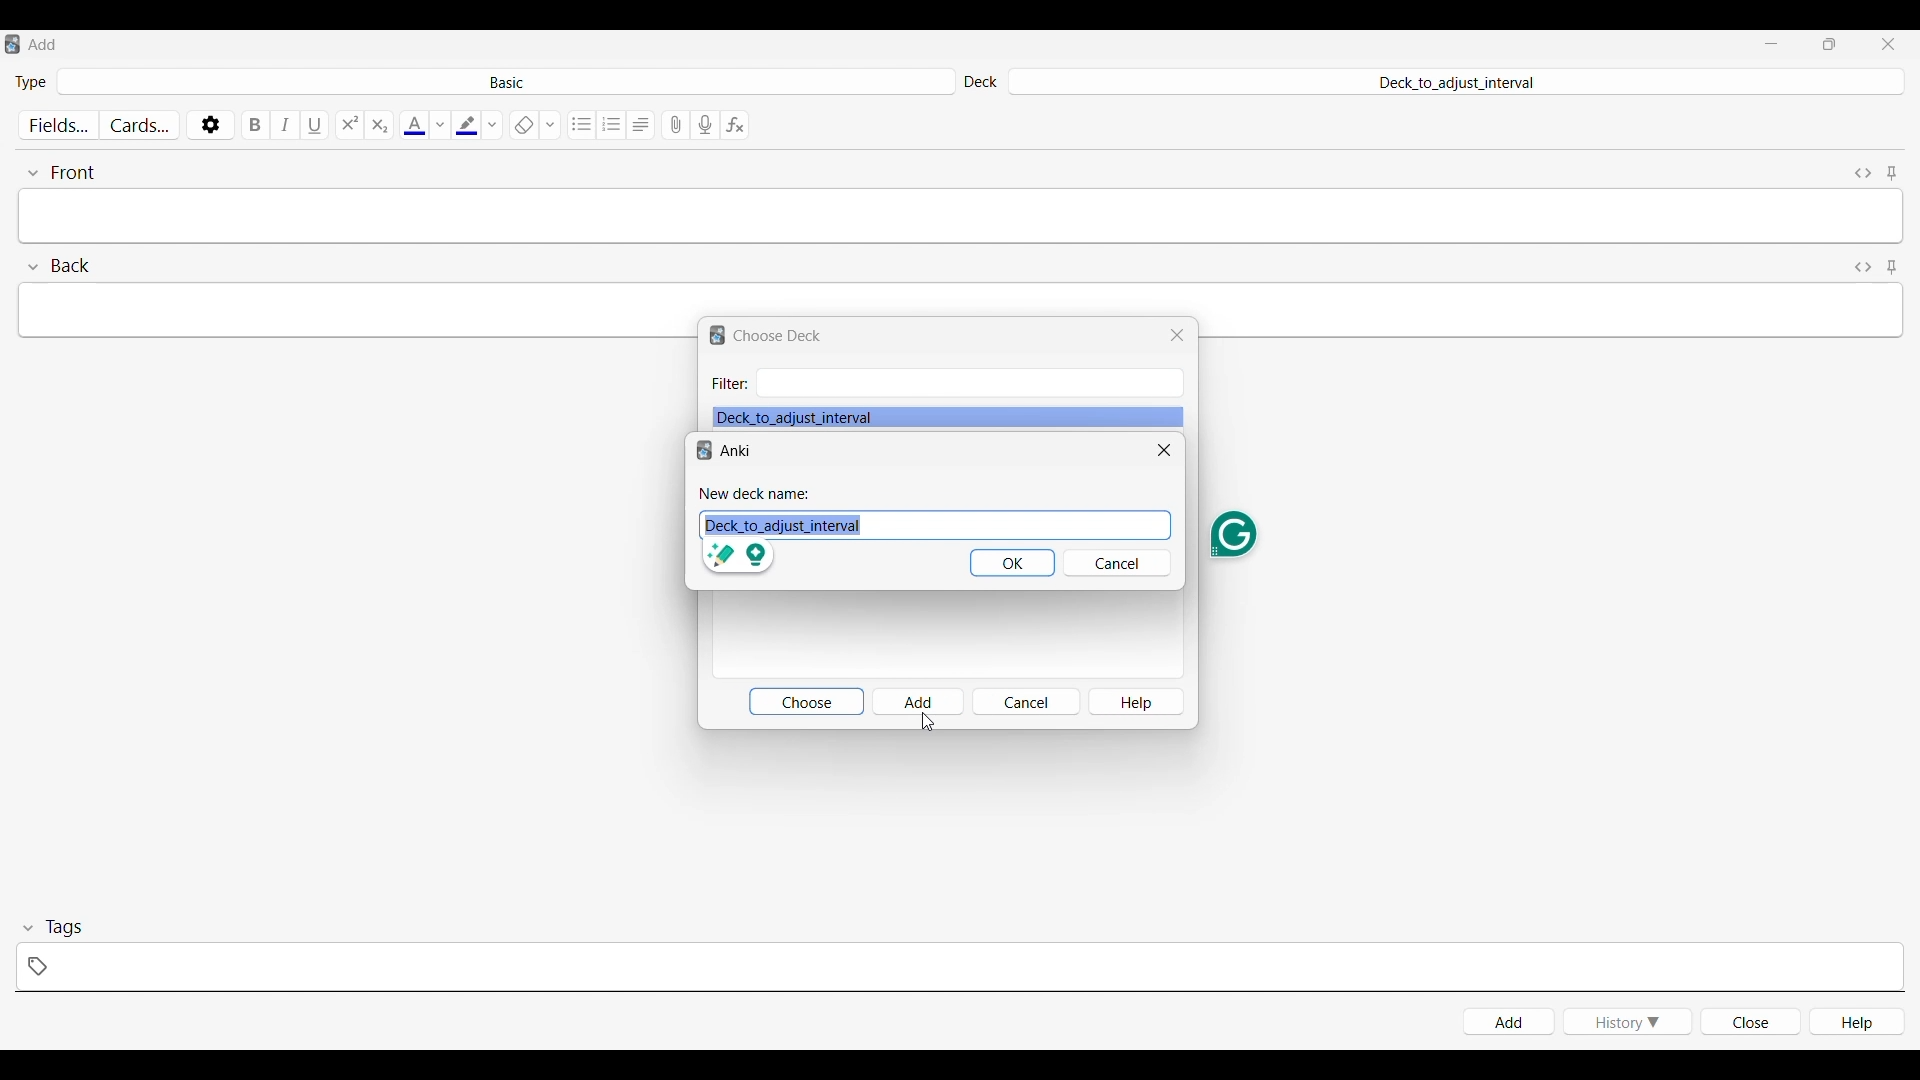 Image resolution: width=1920 pixels, height=1080 pixels. I want to click on Software name and logo, so click(725, 450).